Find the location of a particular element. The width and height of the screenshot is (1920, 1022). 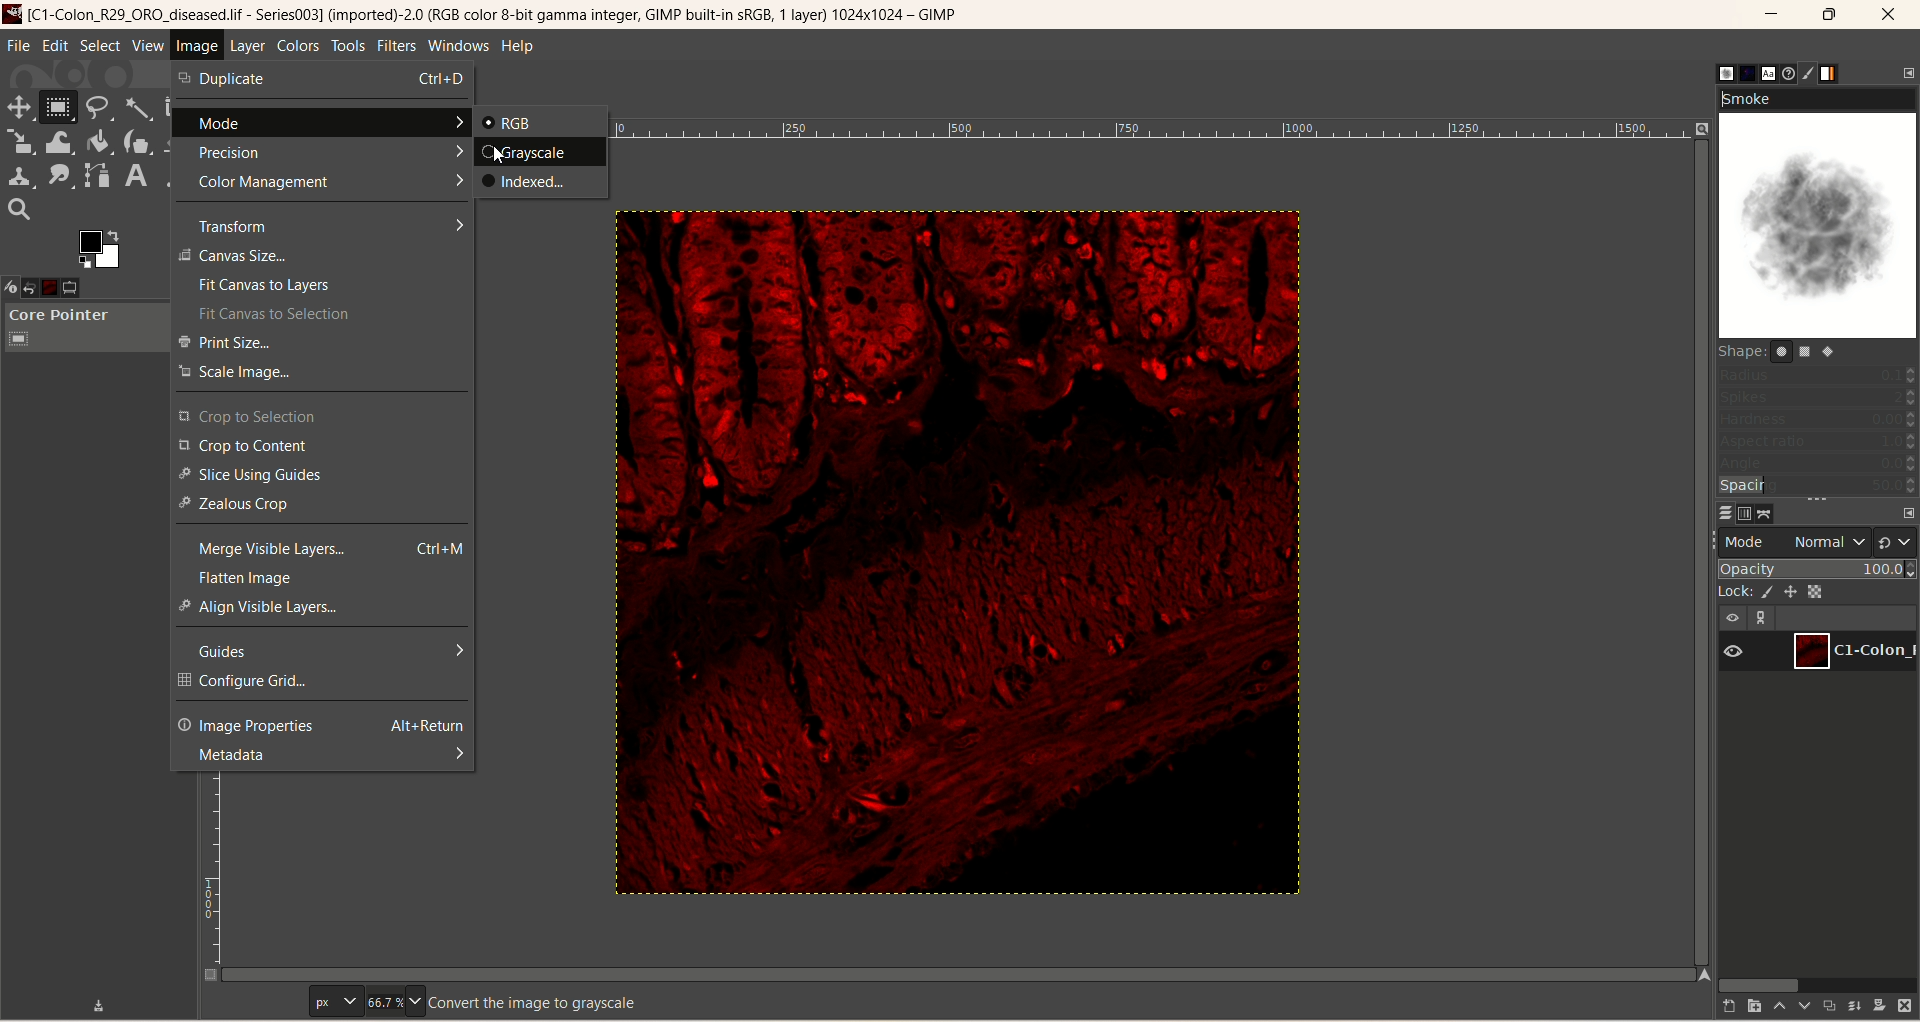

text tool is located at coordinates (136, 176).